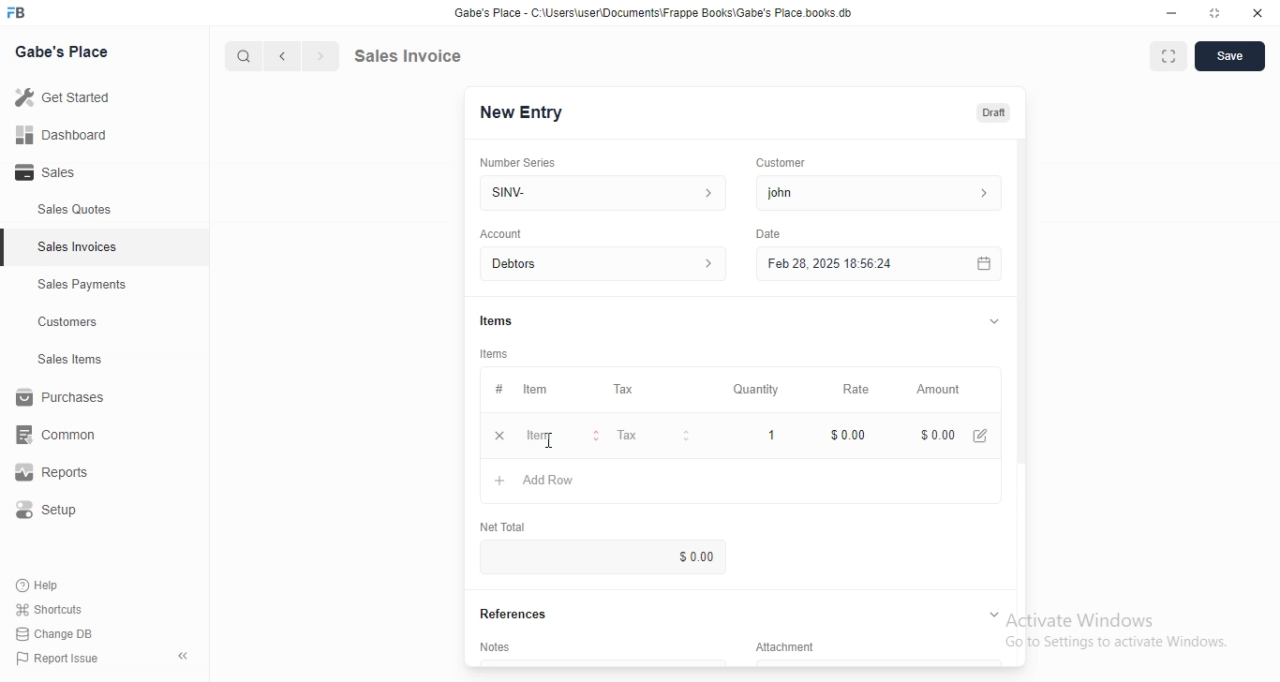 The width and height of the screenshot is (1280, 682). What do you see at coordinates (546, 484) in the screenshot?
I see `+ Add Row` at bounding box center [546, 484].